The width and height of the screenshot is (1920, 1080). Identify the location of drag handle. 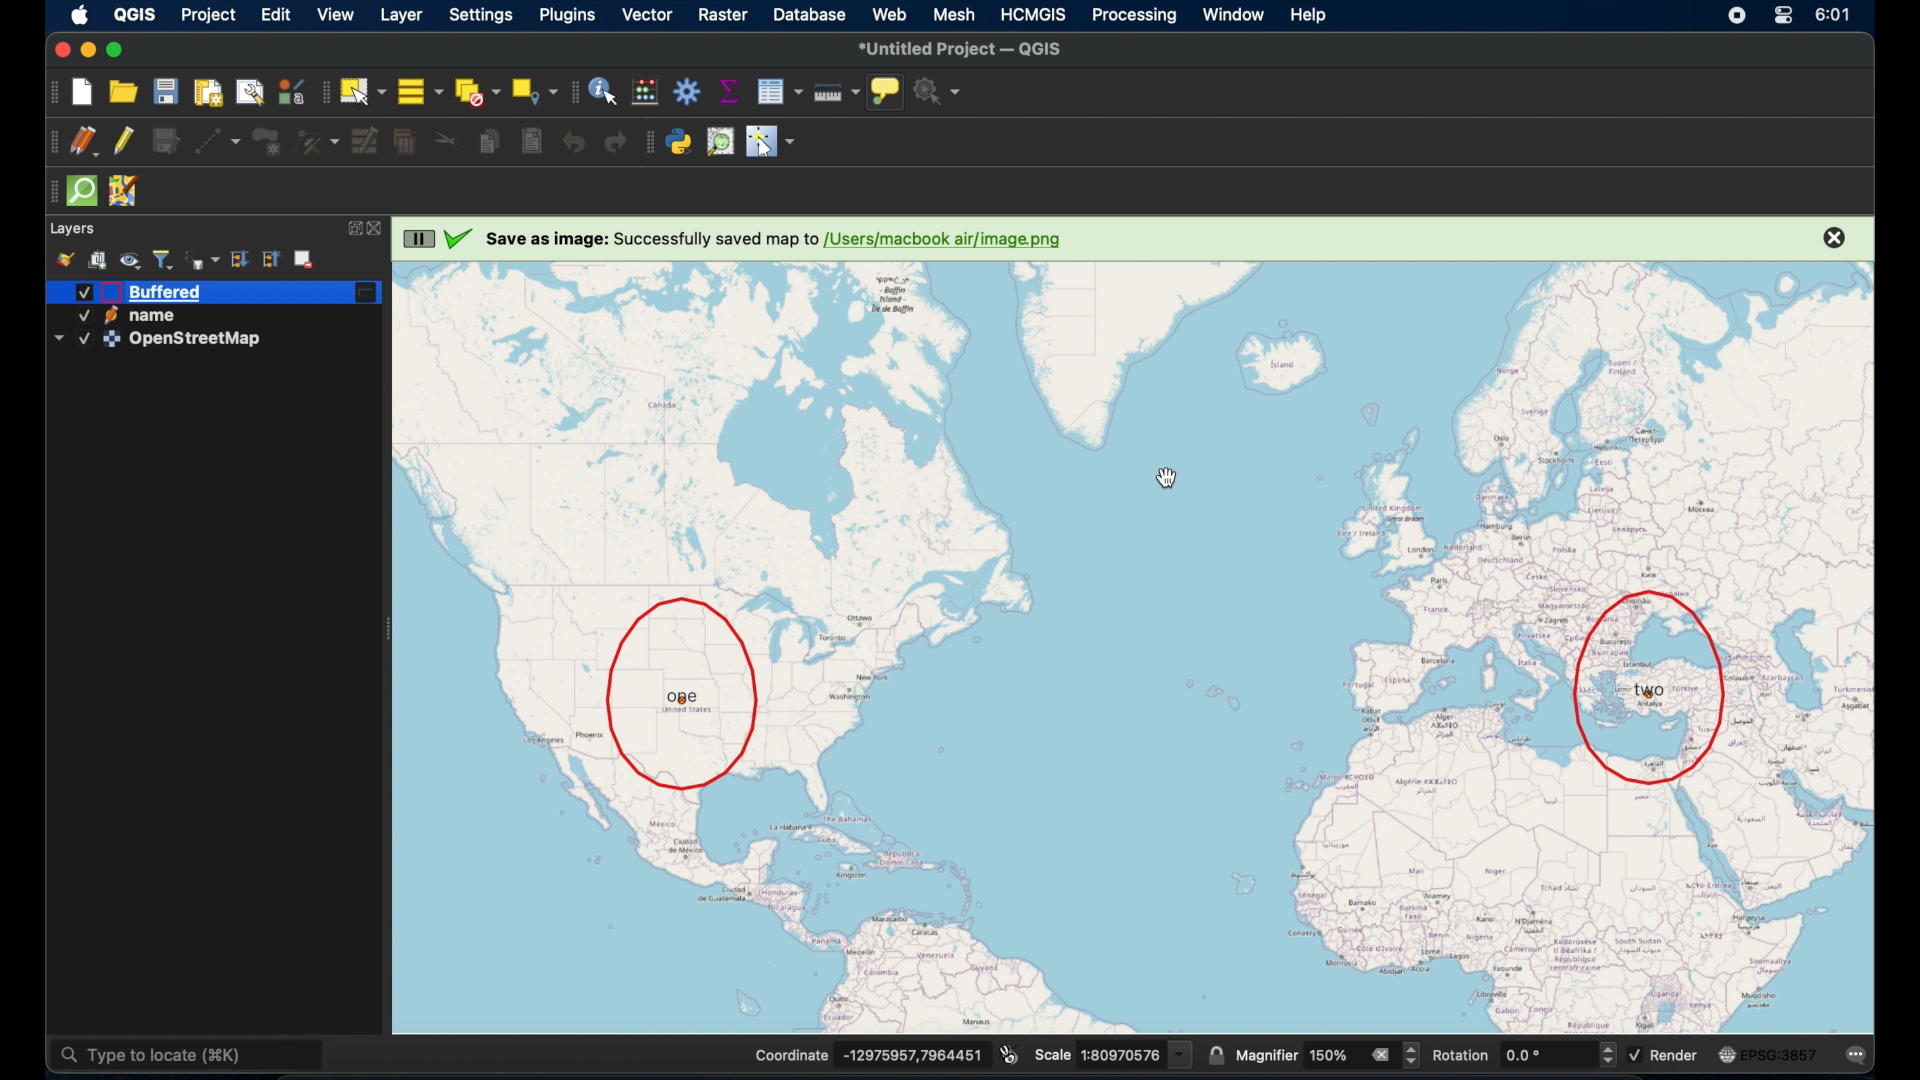
(575, 91).